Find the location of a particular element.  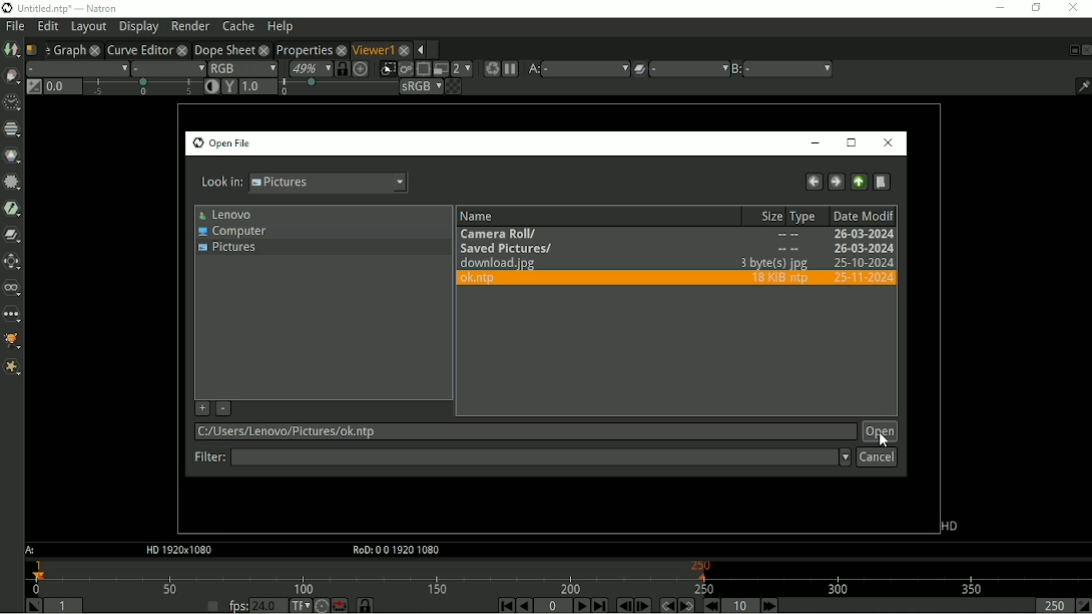

Extra is located at coordinates (12, 367).